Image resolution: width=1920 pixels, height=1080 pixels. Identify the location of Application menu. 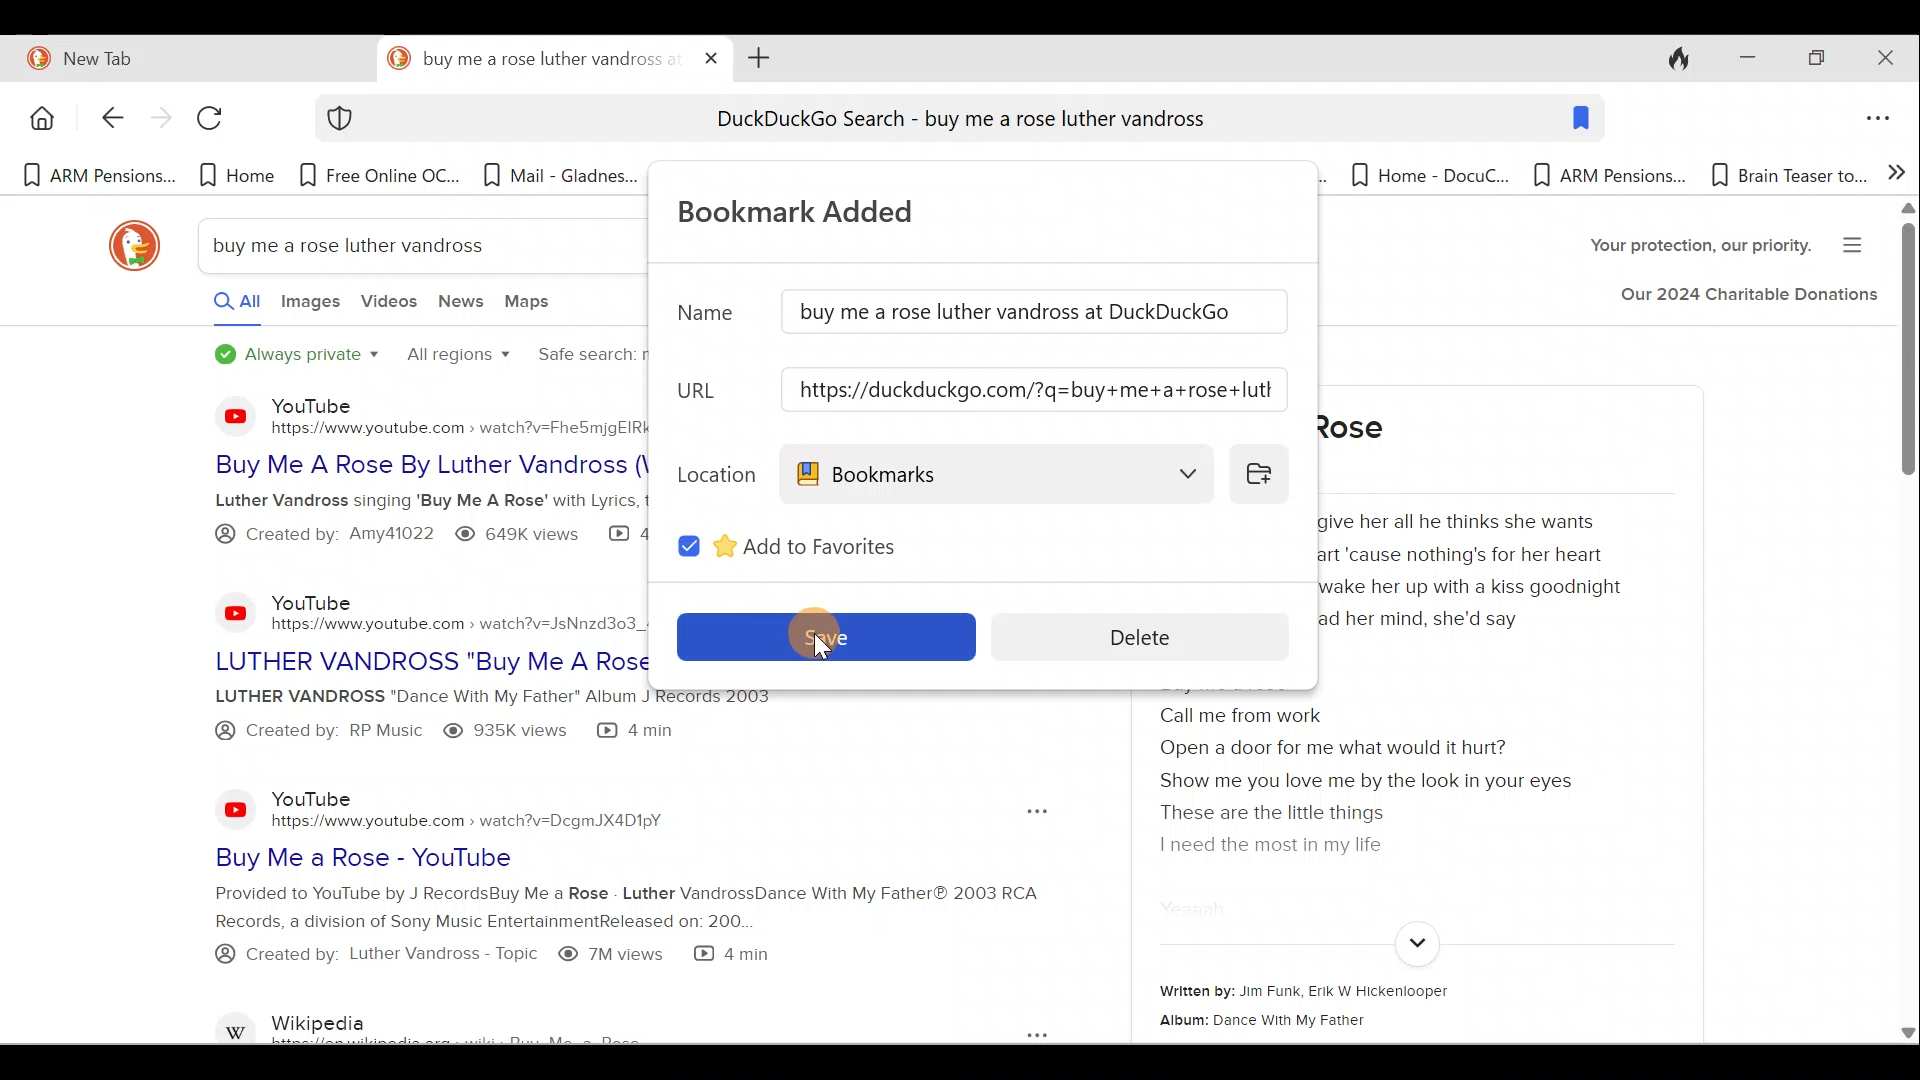
(1883, 120).